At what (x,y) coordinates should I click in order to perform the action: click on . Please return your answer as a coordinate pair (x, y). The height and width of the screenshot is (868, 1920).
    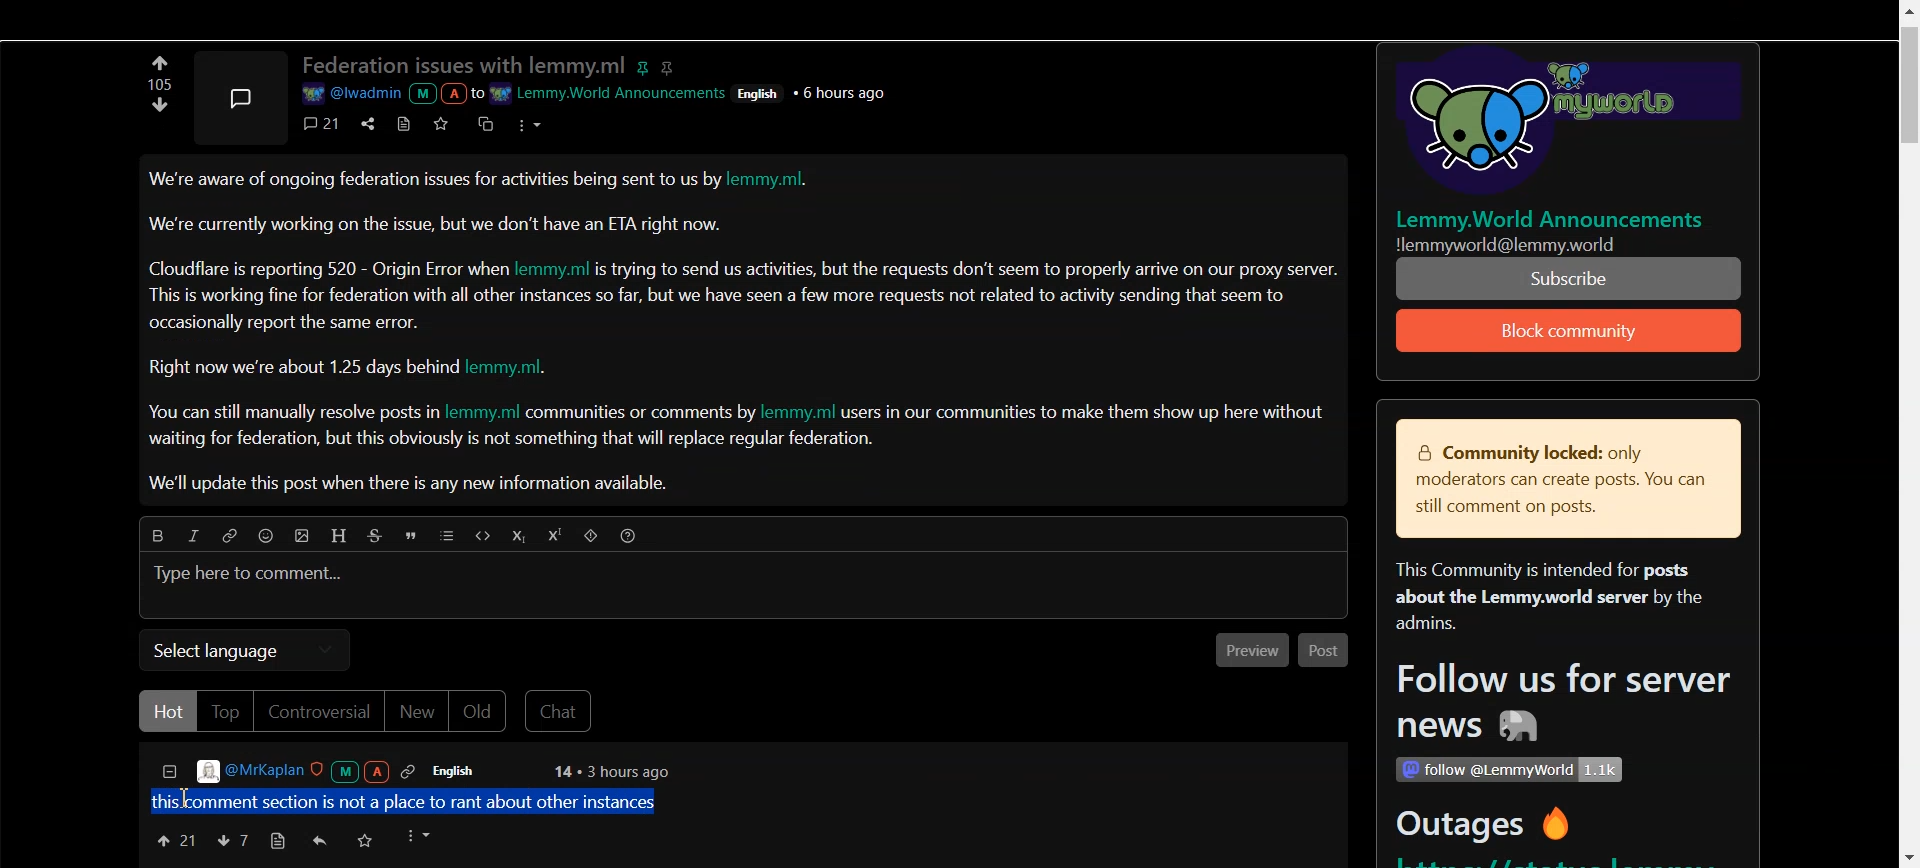
    Looking at the image, I should click on (1556, 125).